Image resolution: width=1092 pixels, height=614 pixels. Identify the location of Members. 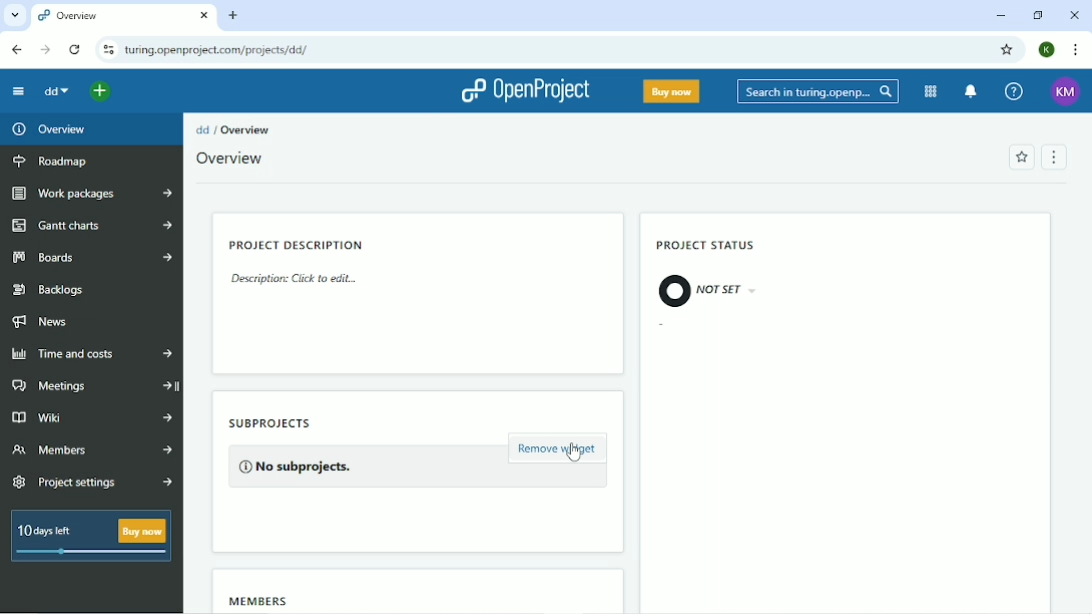
(92, 451).